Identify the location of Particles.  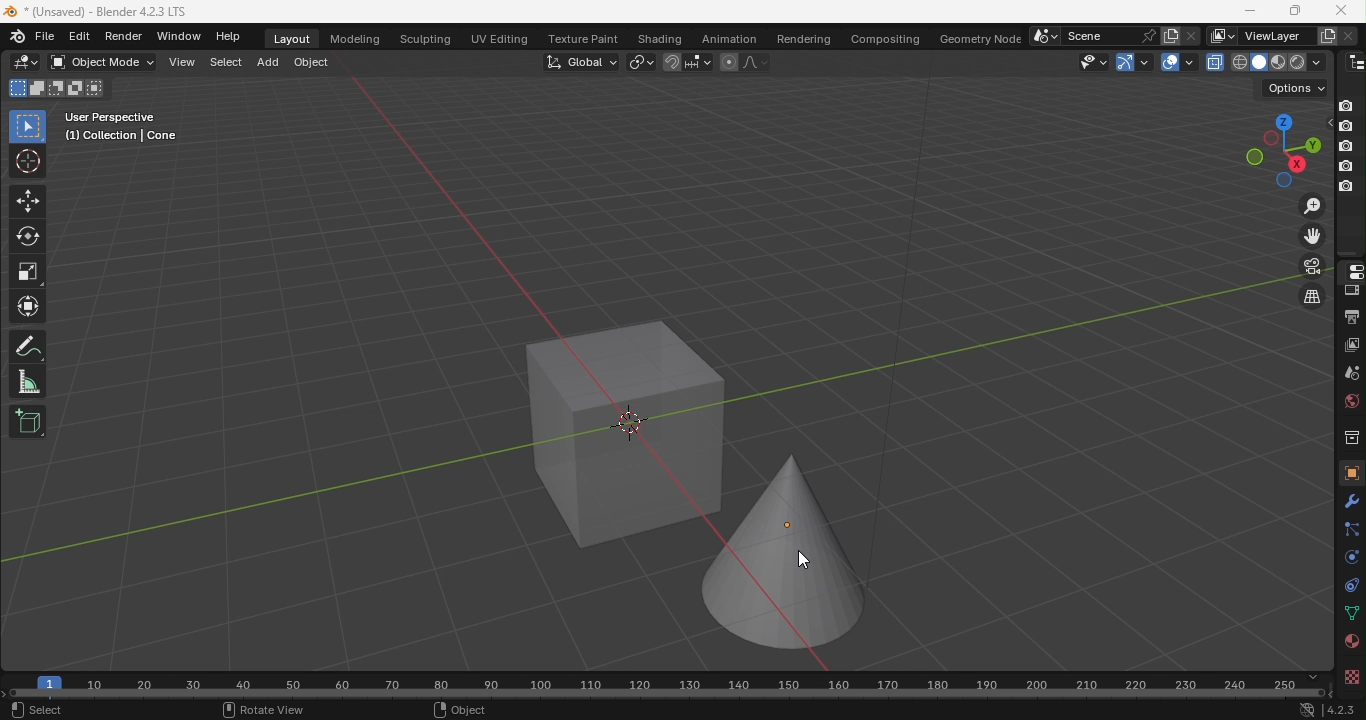
(1350, 528).